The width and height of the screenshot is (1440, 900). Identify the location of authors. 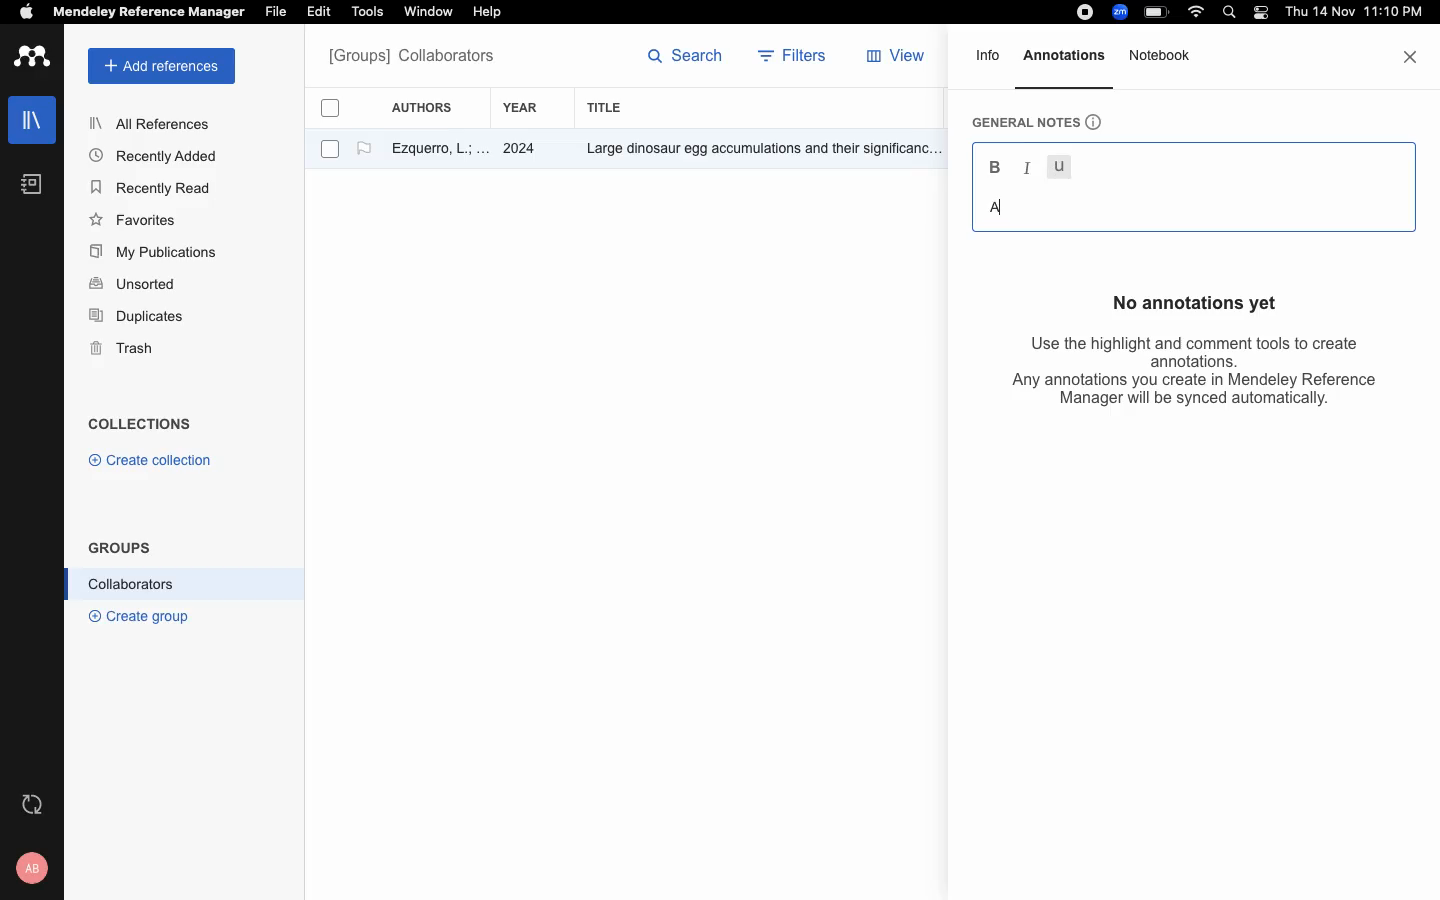
(433, 107).